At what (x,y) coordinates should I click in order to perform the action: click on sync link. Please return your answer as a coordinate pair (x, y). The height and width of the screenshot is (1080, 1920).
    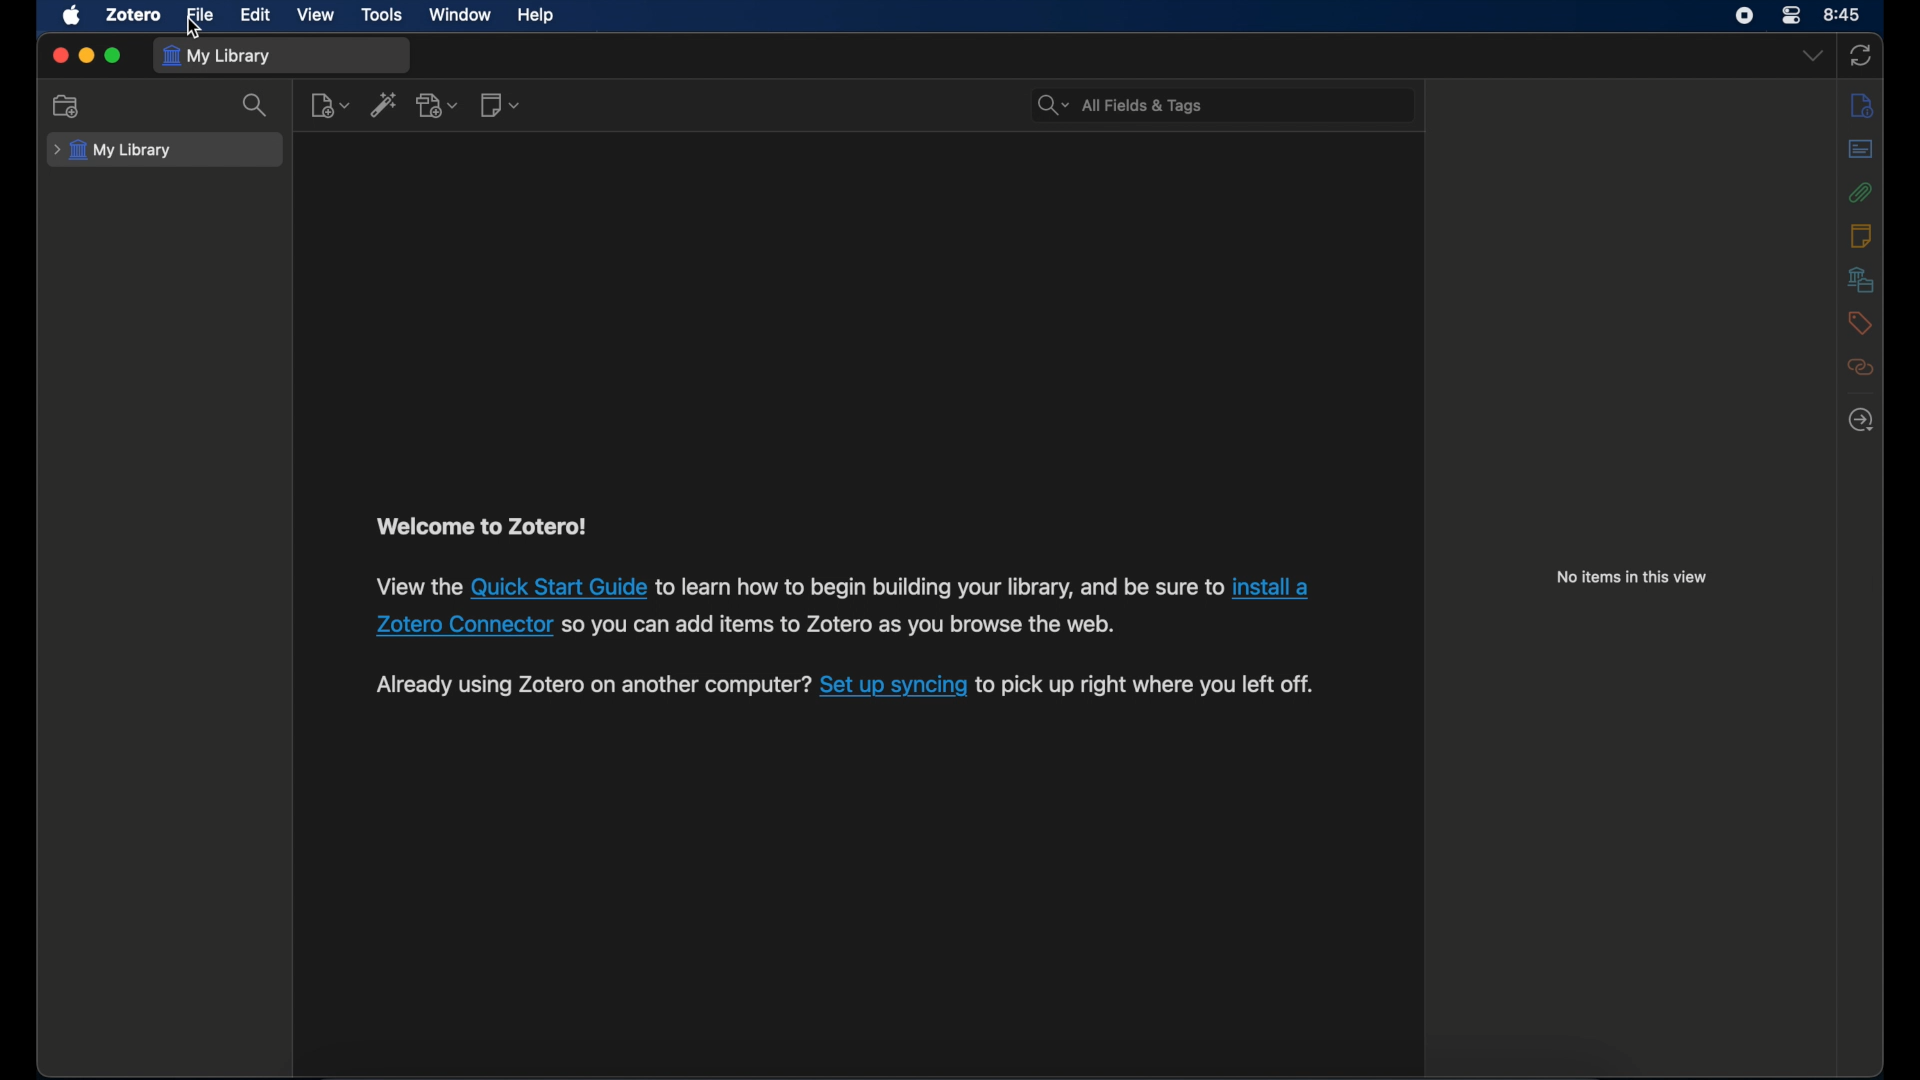
    Looking at the image, I should click on (893, 688).